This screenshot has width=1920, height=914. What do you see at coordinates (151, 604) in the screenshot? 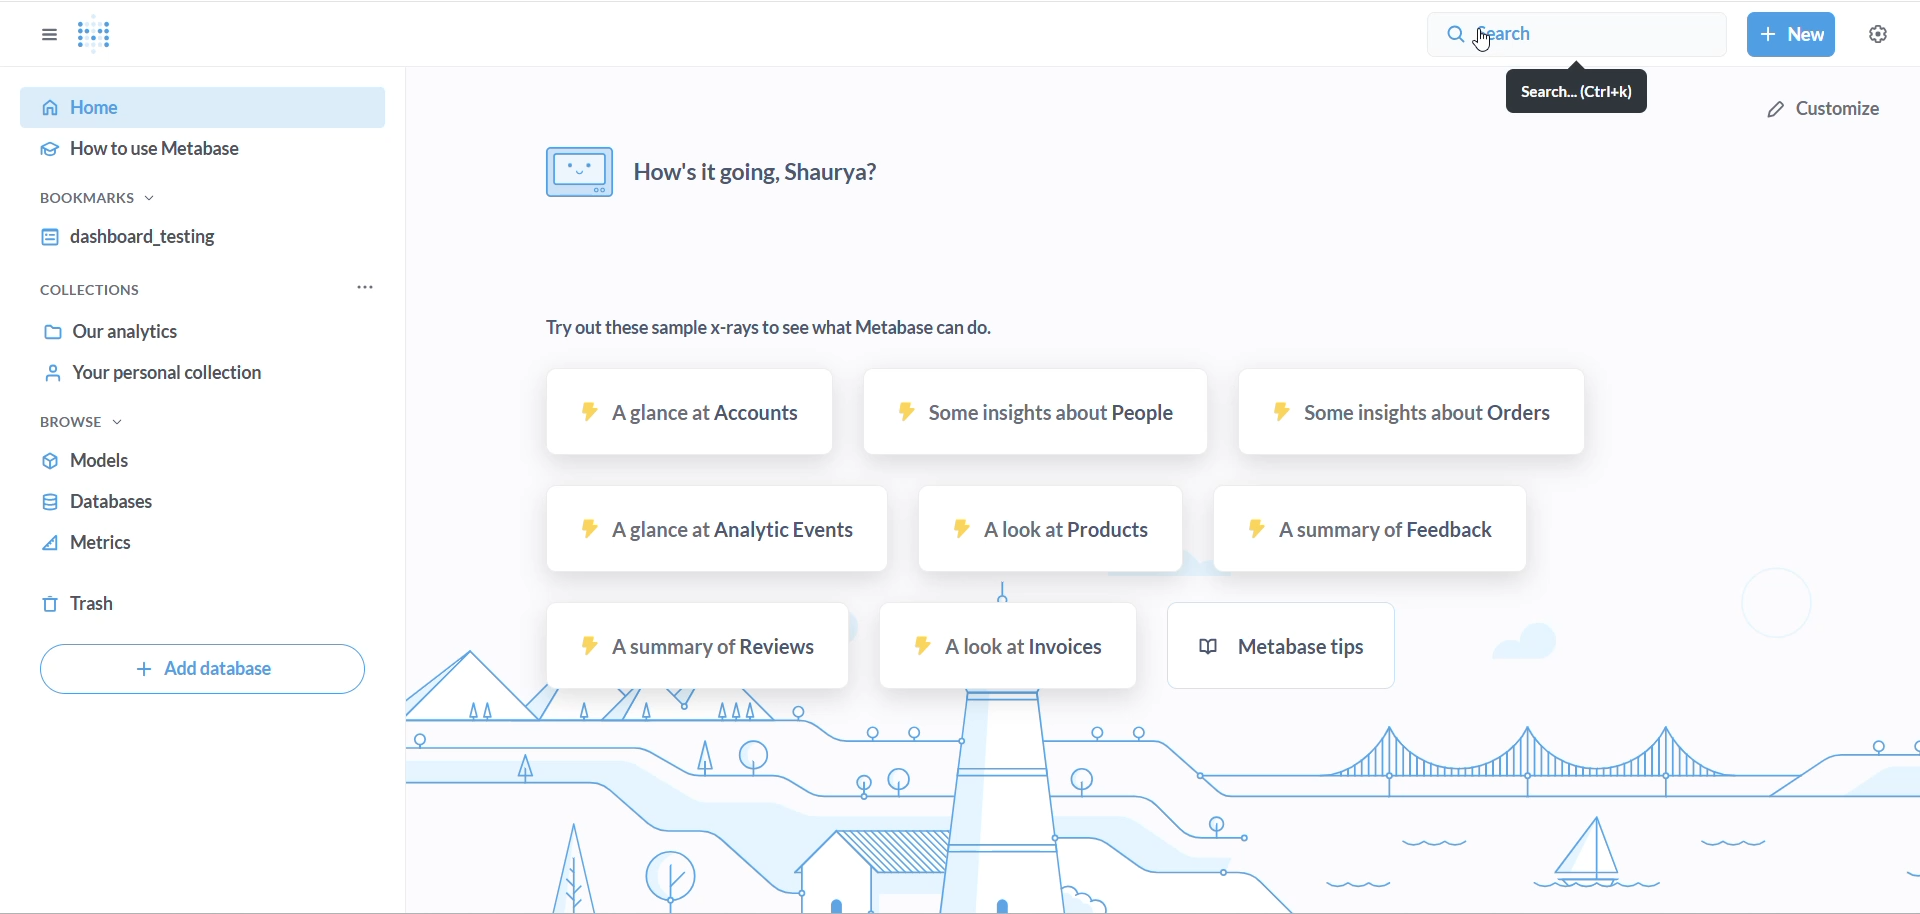
I see `trash` at bounding box center [151, 604].